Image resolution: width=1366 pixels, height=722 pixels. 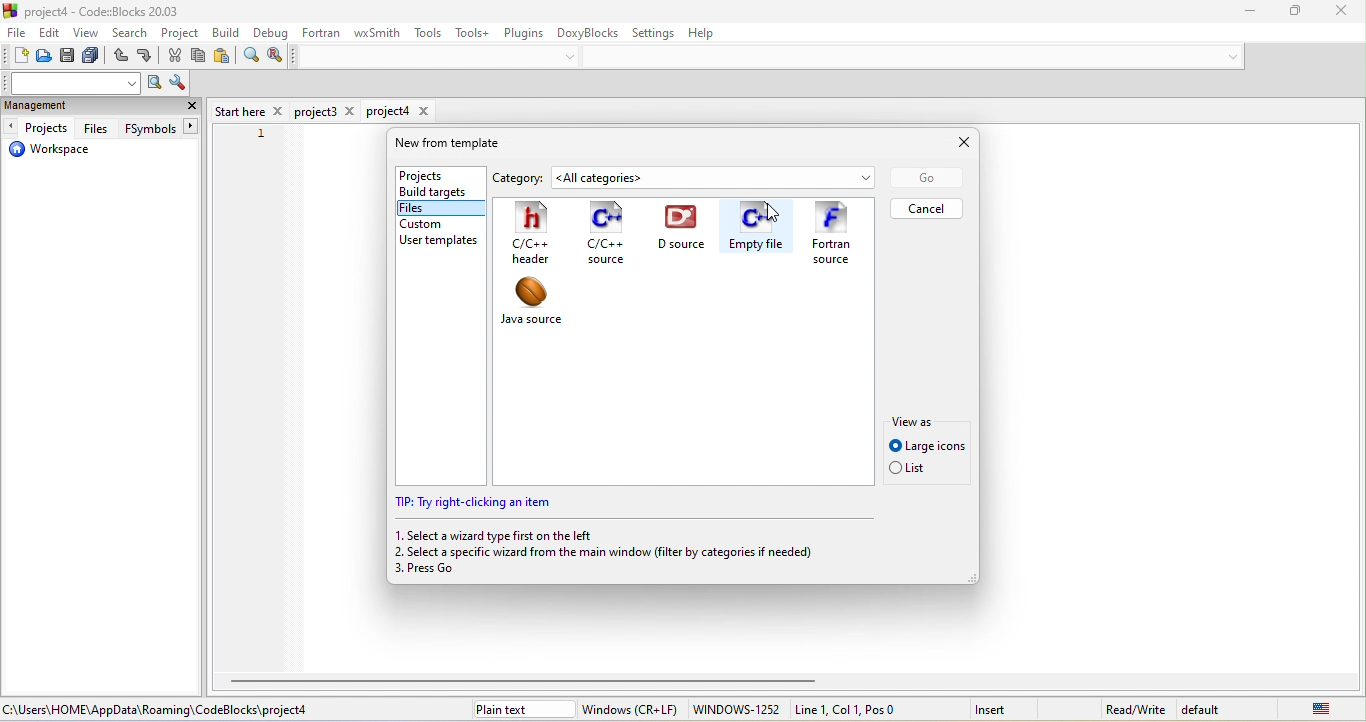 What do you see at coordinates (51, 34) in the screenshot?
I see `edit` at bounding box center [51, 34].